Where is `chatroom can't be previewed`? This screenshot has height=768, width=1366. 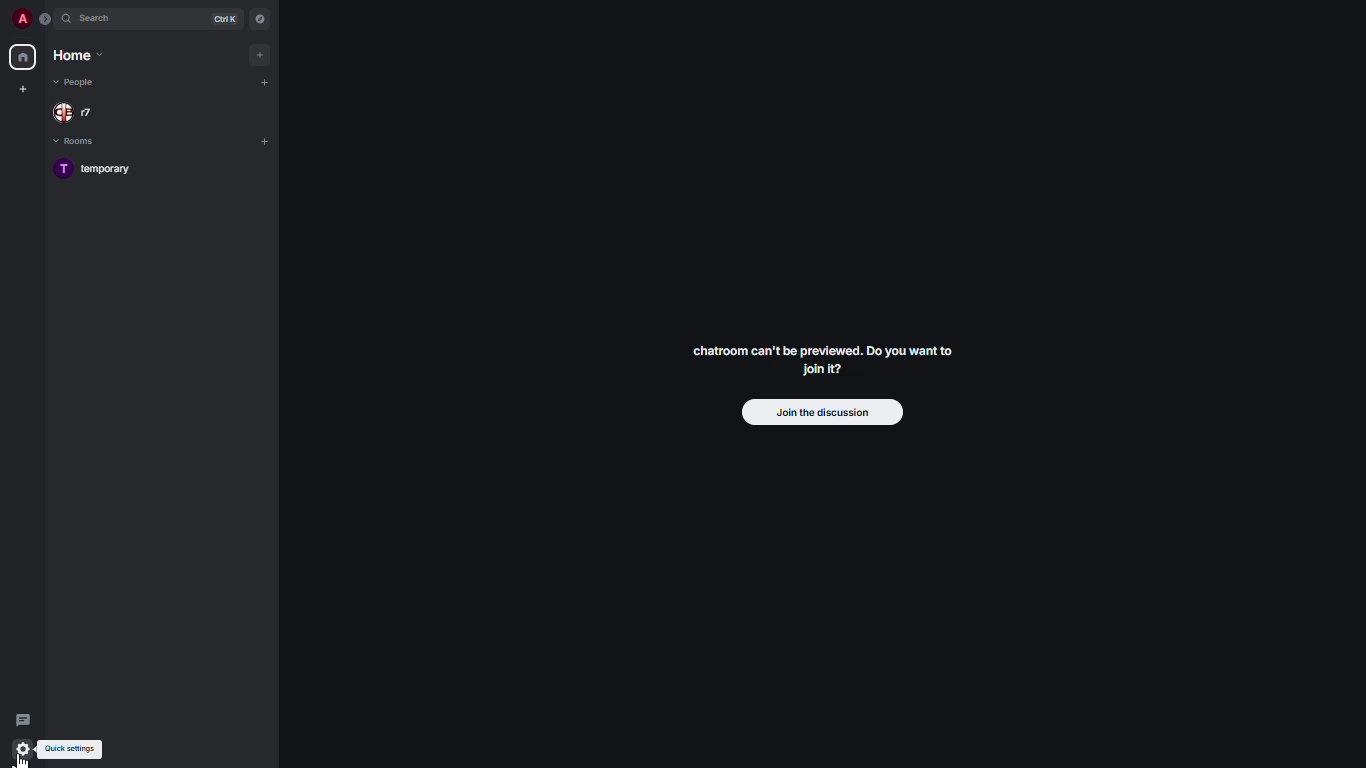 chatroom can't be previewed is located at coordinates (822, 364).